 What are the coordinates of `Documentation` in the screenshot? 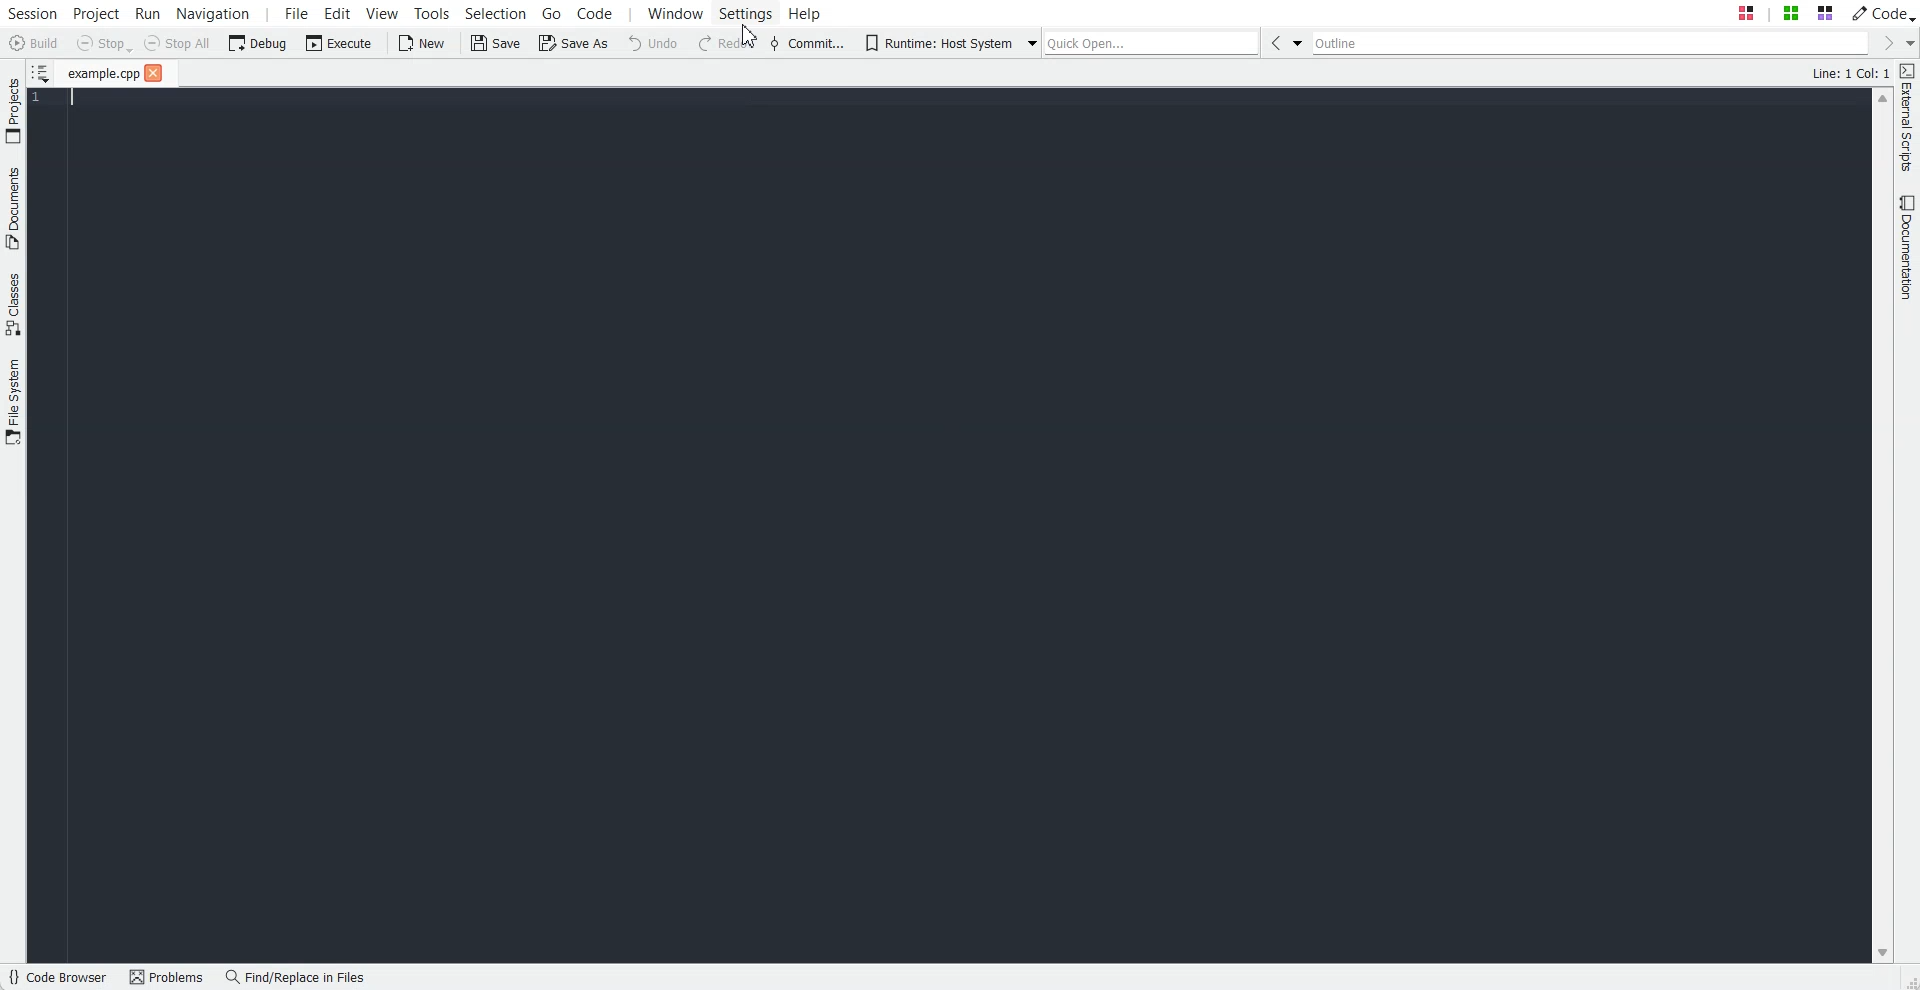 It's located at (1908, 247).